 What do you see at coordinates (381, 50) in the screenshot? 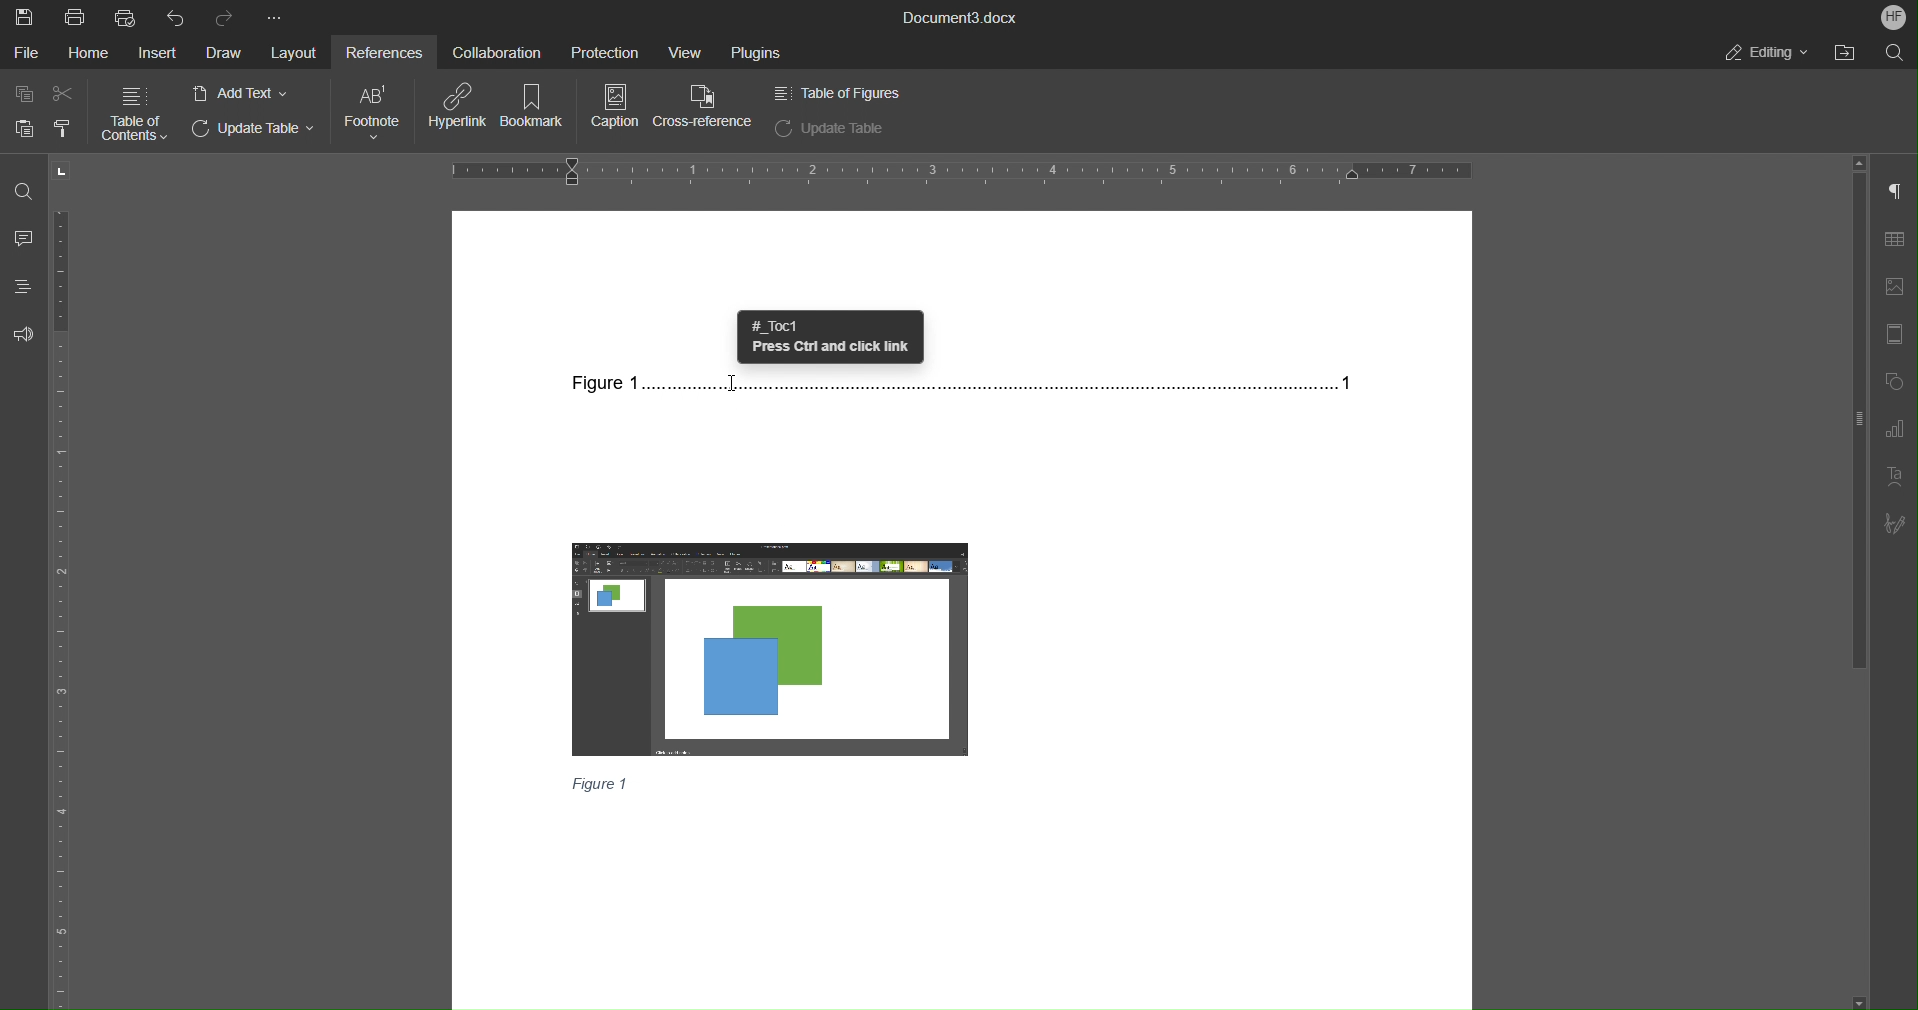
I see `References` at bounding box center [381, 50].